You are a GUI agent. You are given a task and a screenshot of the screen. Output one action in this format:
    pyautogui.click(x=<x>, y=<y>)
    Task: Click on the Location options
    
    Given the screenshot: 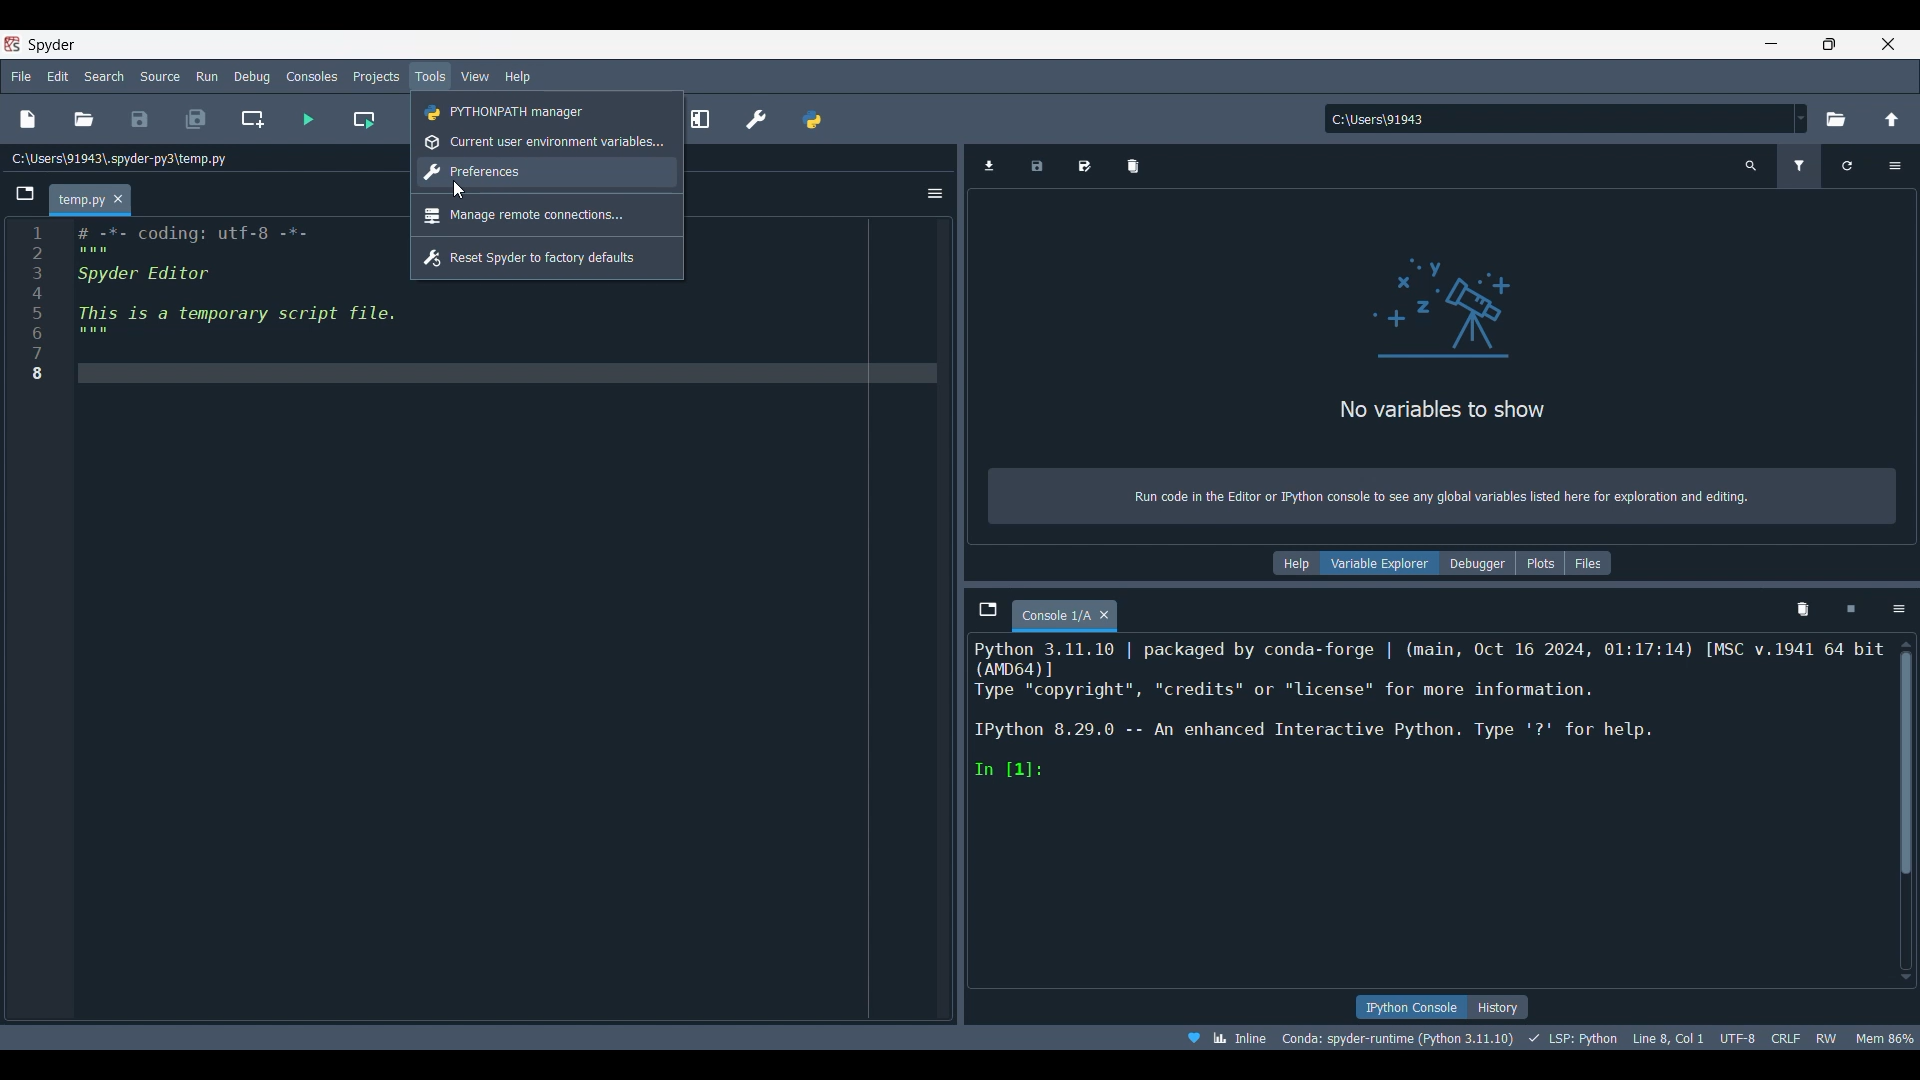 What is the action you would take?
    pyautogui.click(x=1801, y=118)
    